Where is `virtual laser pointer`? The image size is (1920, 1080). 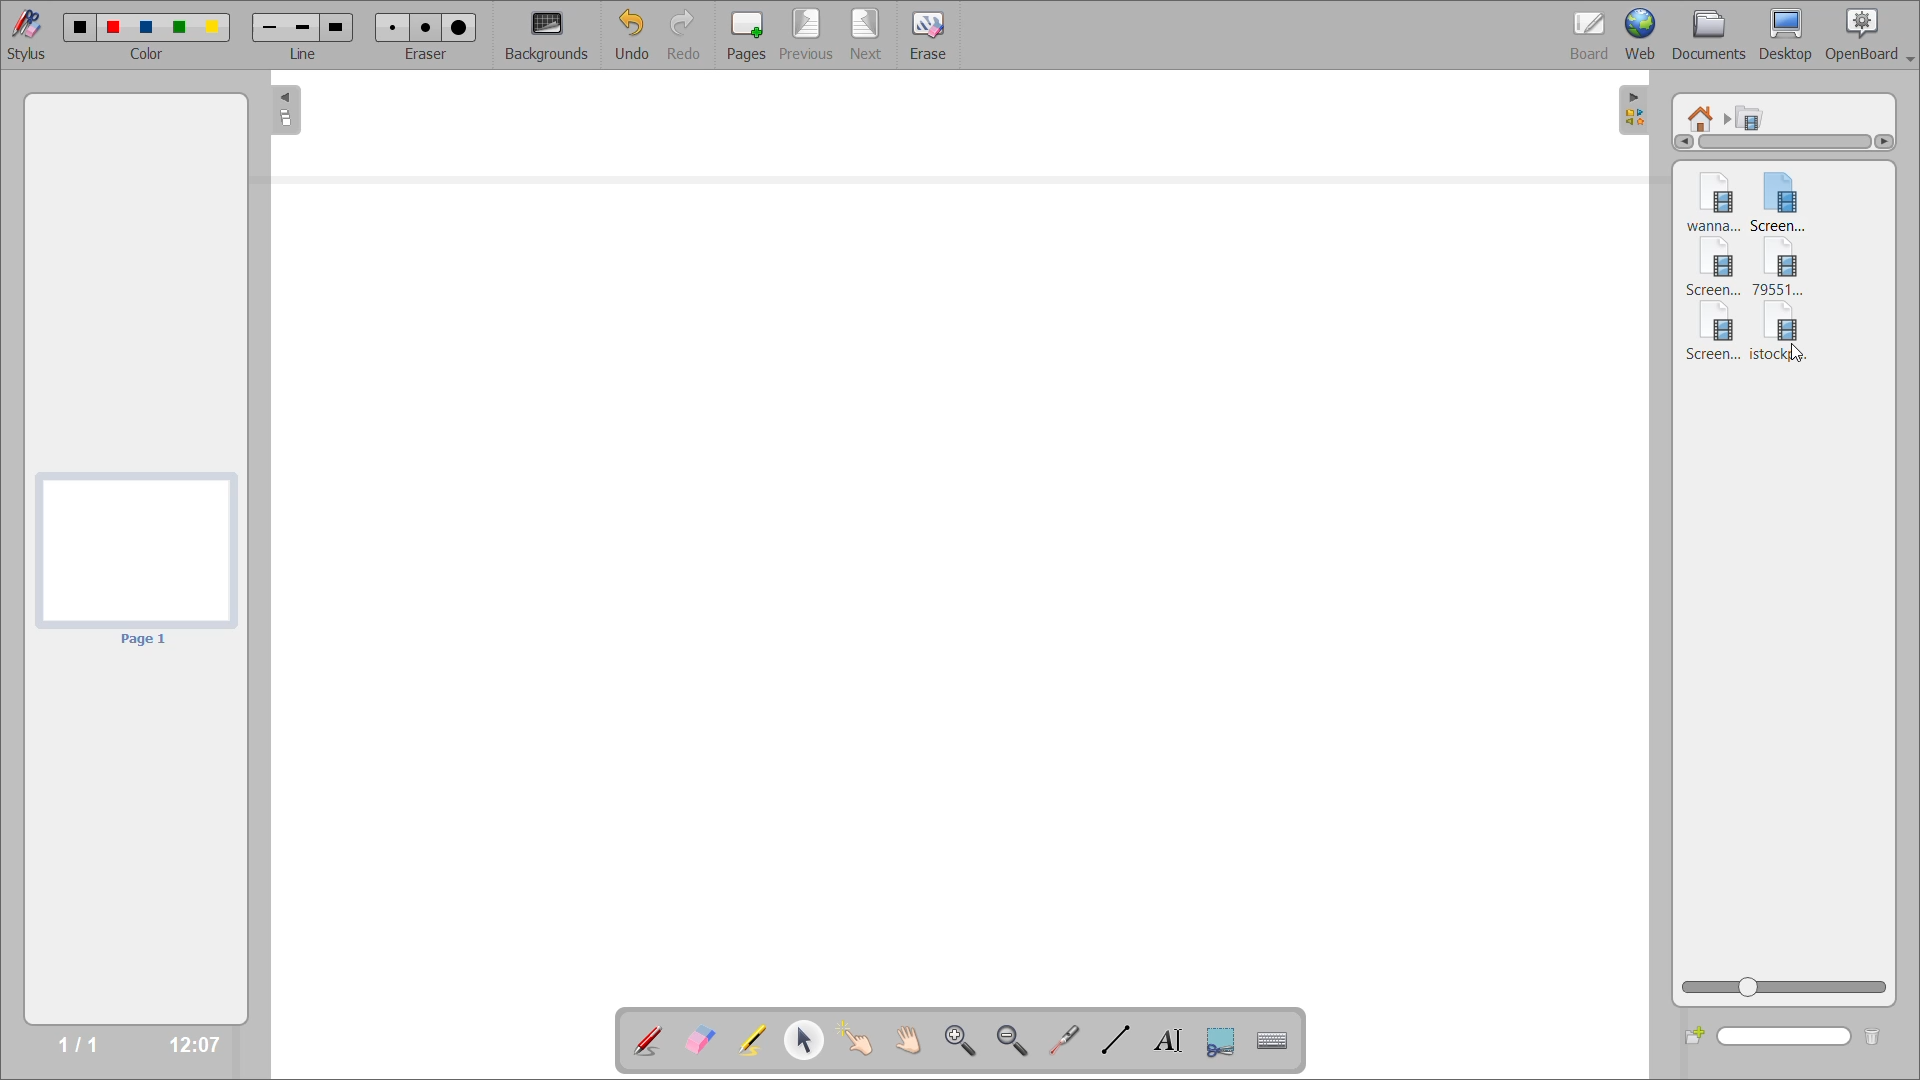
virtual laser pointer is located at coordinates (1068, 1039).